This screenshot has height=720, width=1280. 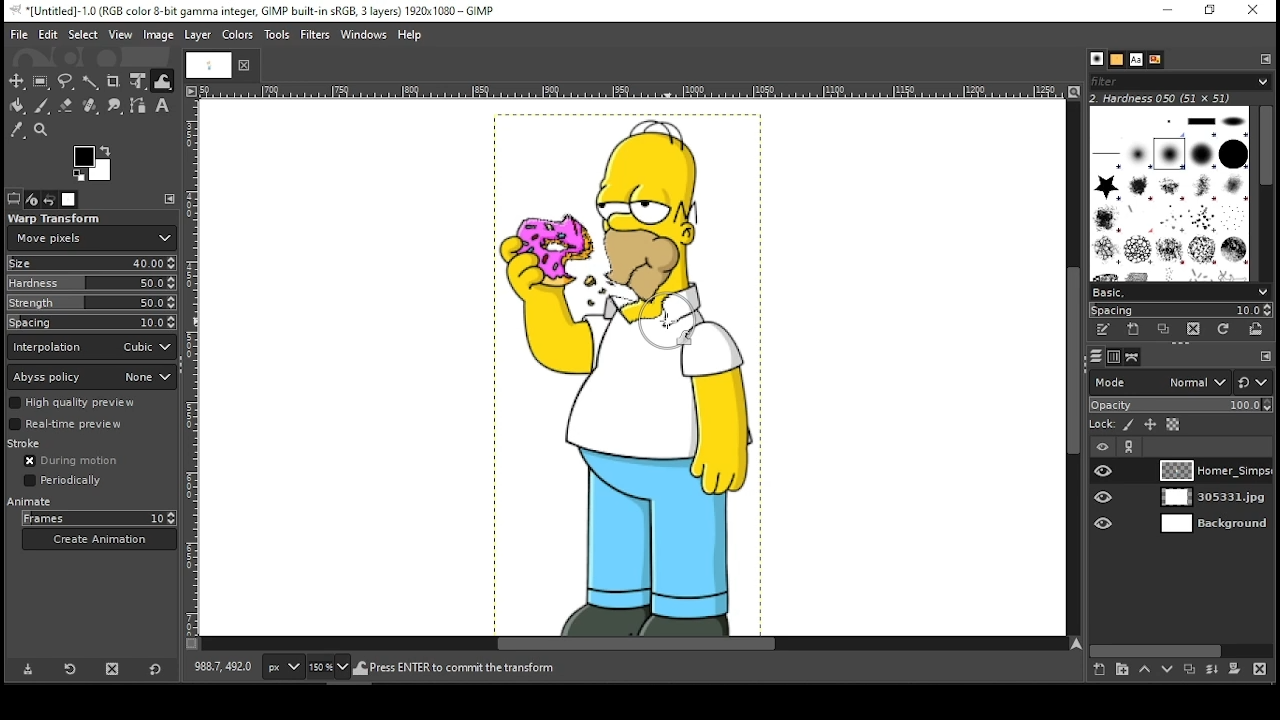 I want to click on link, so click(x=1129, y=447).